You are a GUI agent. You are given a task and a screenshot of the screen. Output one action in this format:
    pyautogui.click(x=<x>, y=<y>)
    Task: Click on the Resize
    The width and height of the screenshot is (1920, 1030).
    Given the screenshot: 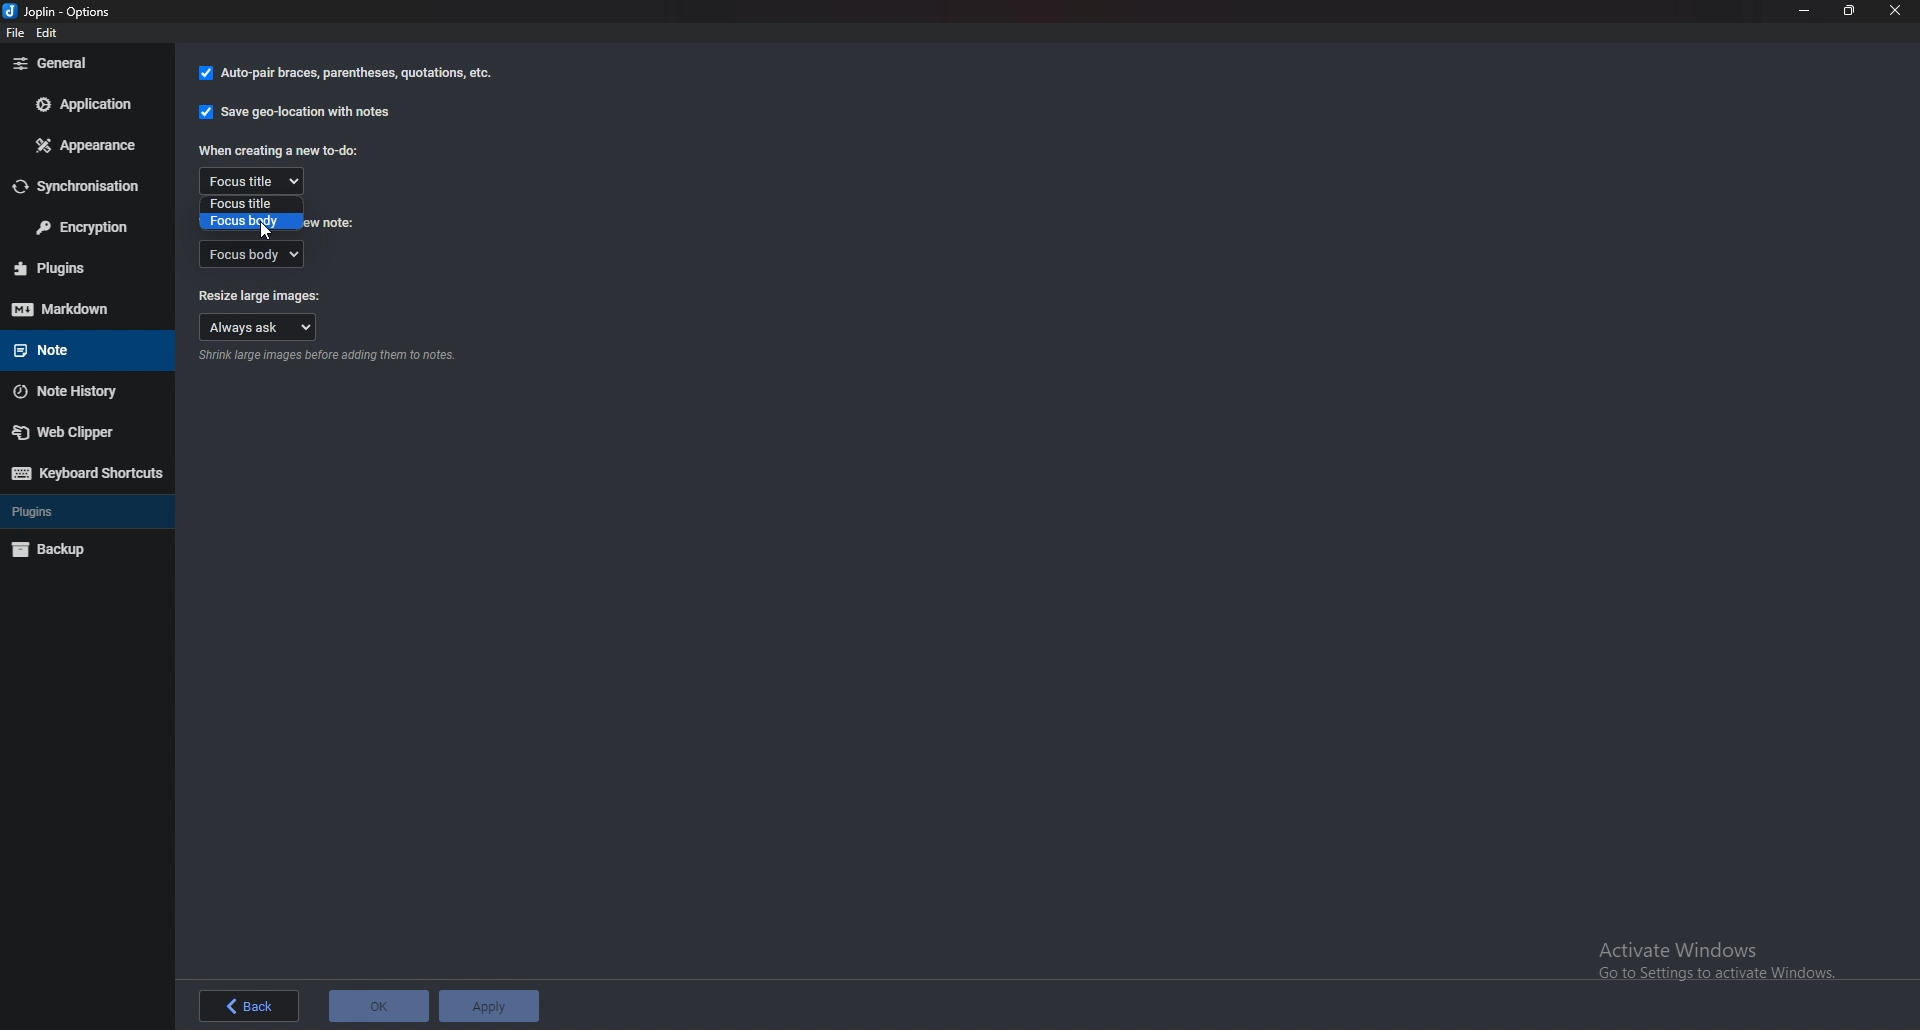 What is the action you would take?
    pyautogui.click(x=1849, y=10)
    